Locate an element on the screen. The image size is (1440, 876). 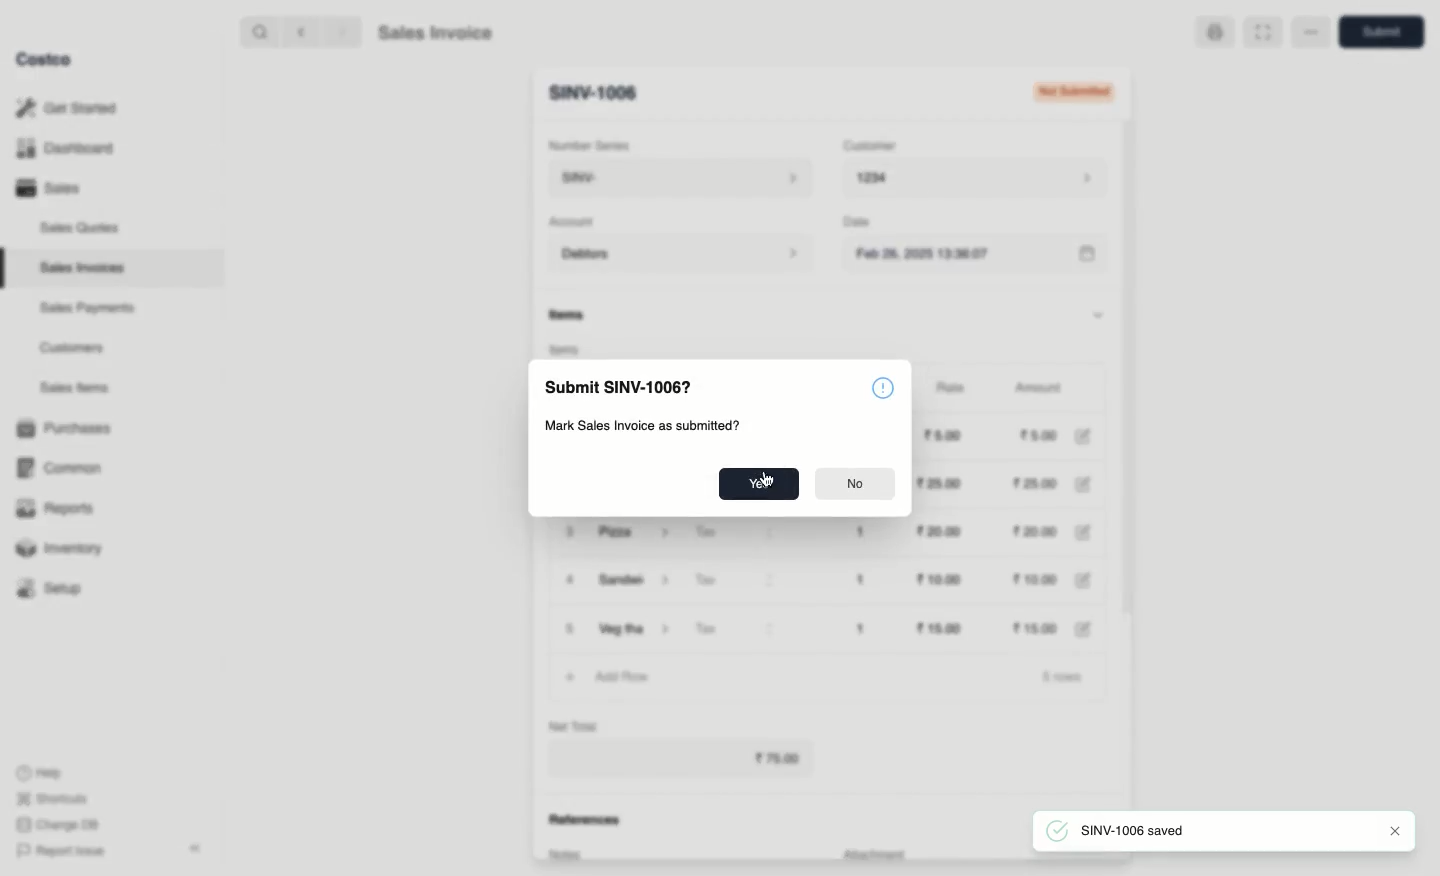
Sales Payments. is located at coordinates (89, 310).